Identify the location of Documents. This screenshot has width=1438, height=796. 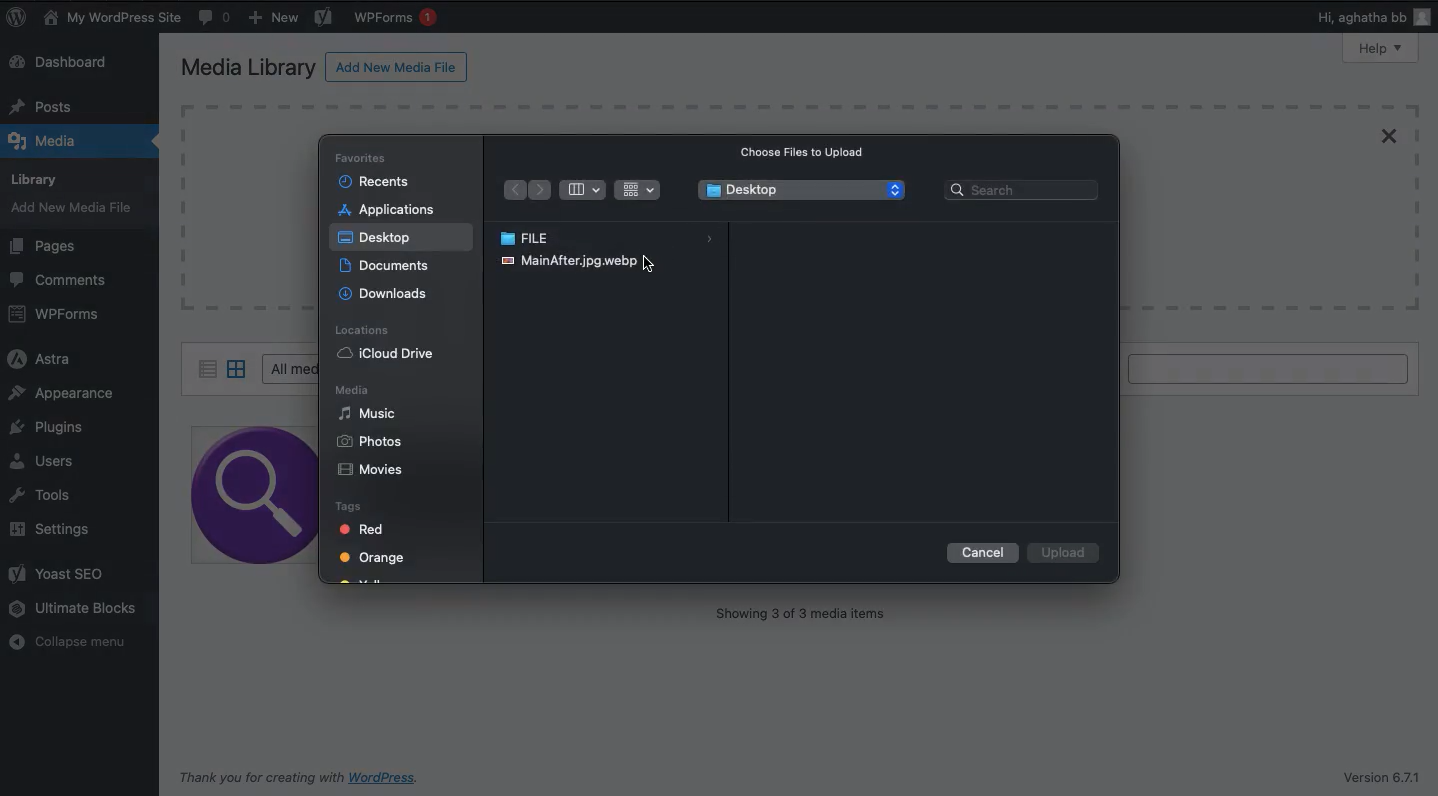
(382, 265).